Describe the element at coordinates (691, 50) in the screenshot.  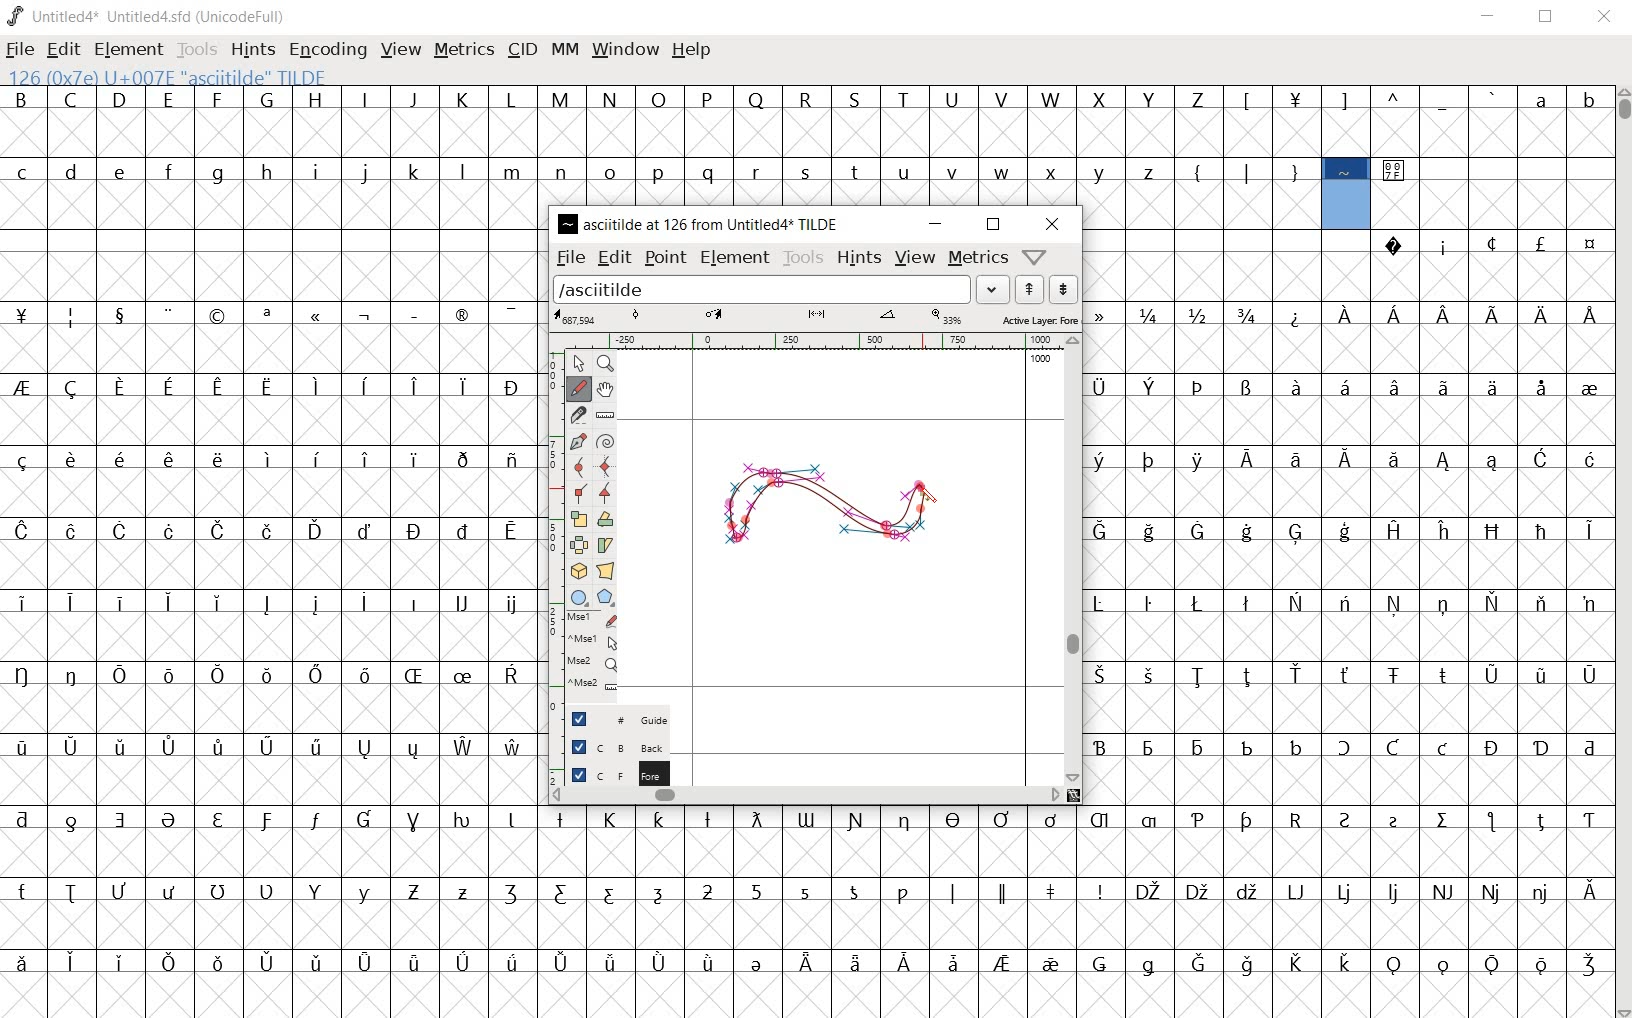
I see `HELP` at that location.